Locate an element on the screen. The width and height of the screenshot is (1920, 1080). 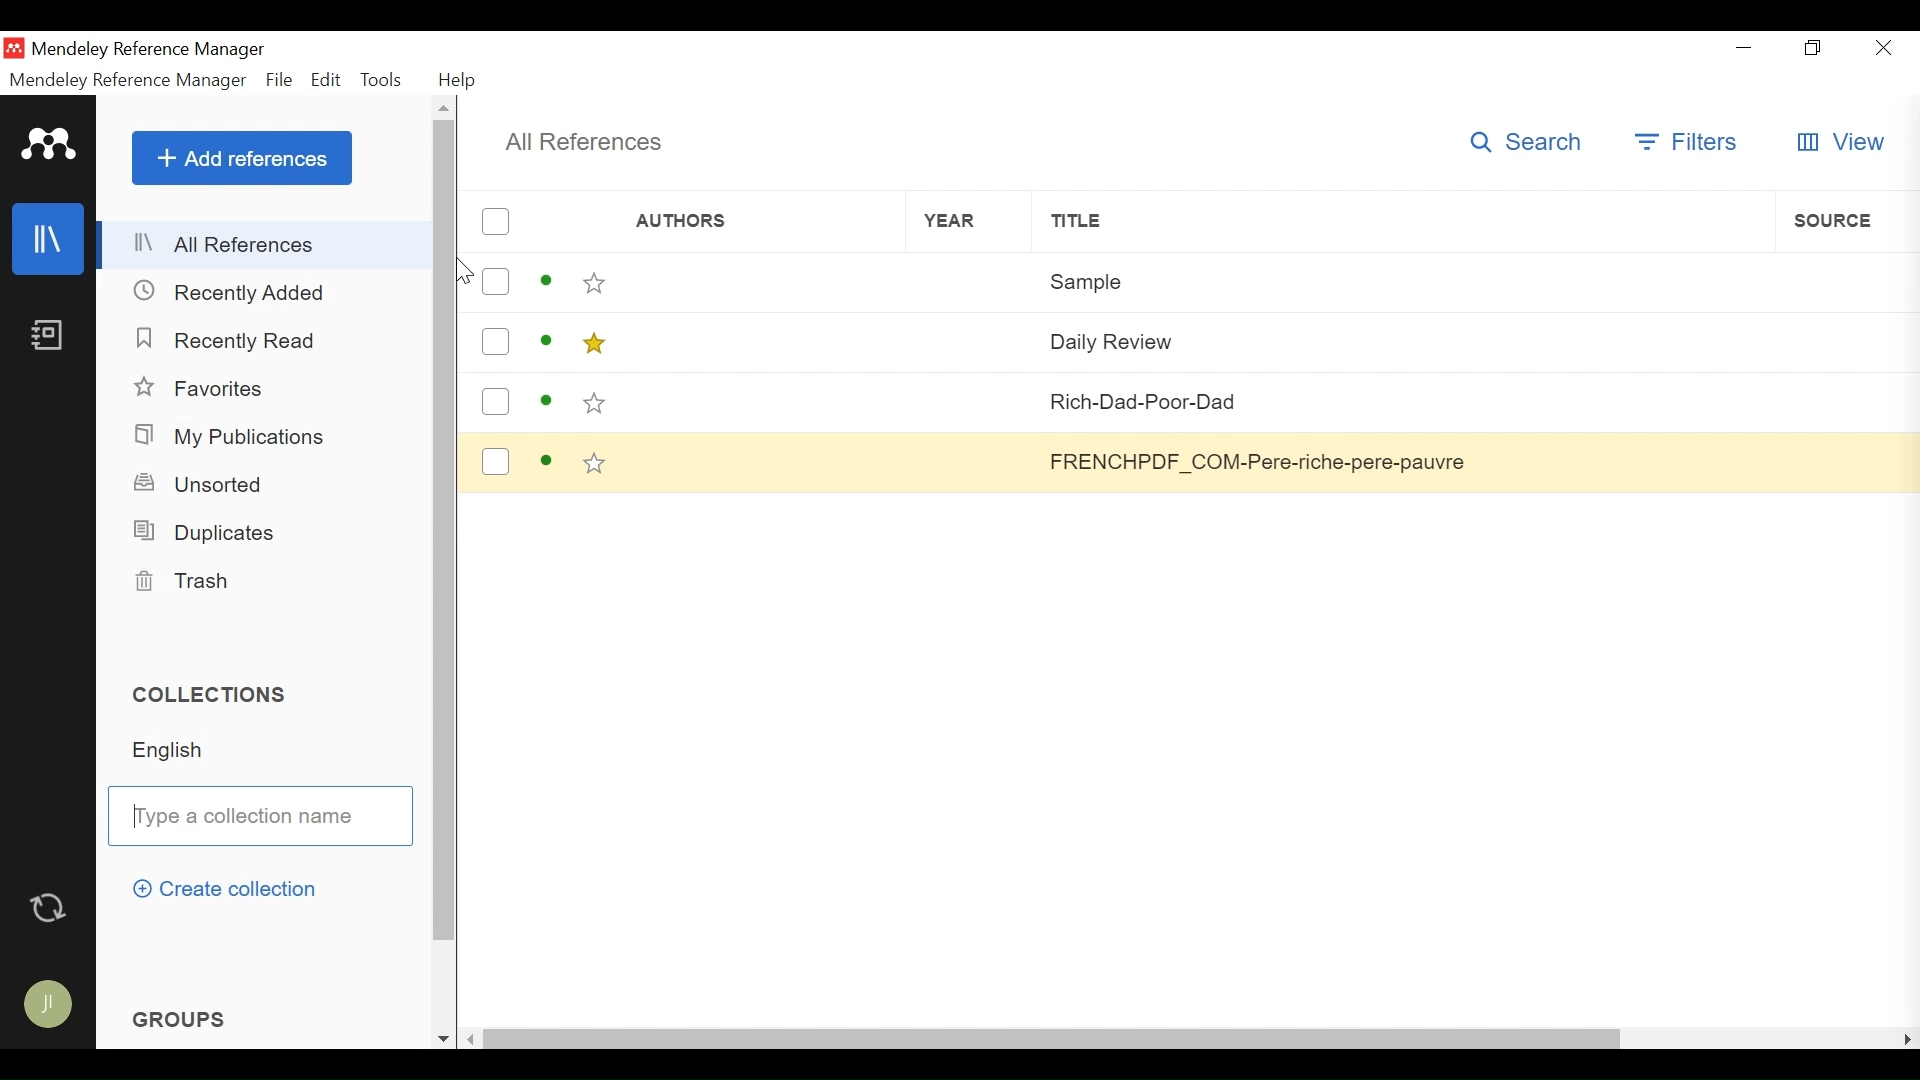
Scroll up is located at coordinates (445, 107).